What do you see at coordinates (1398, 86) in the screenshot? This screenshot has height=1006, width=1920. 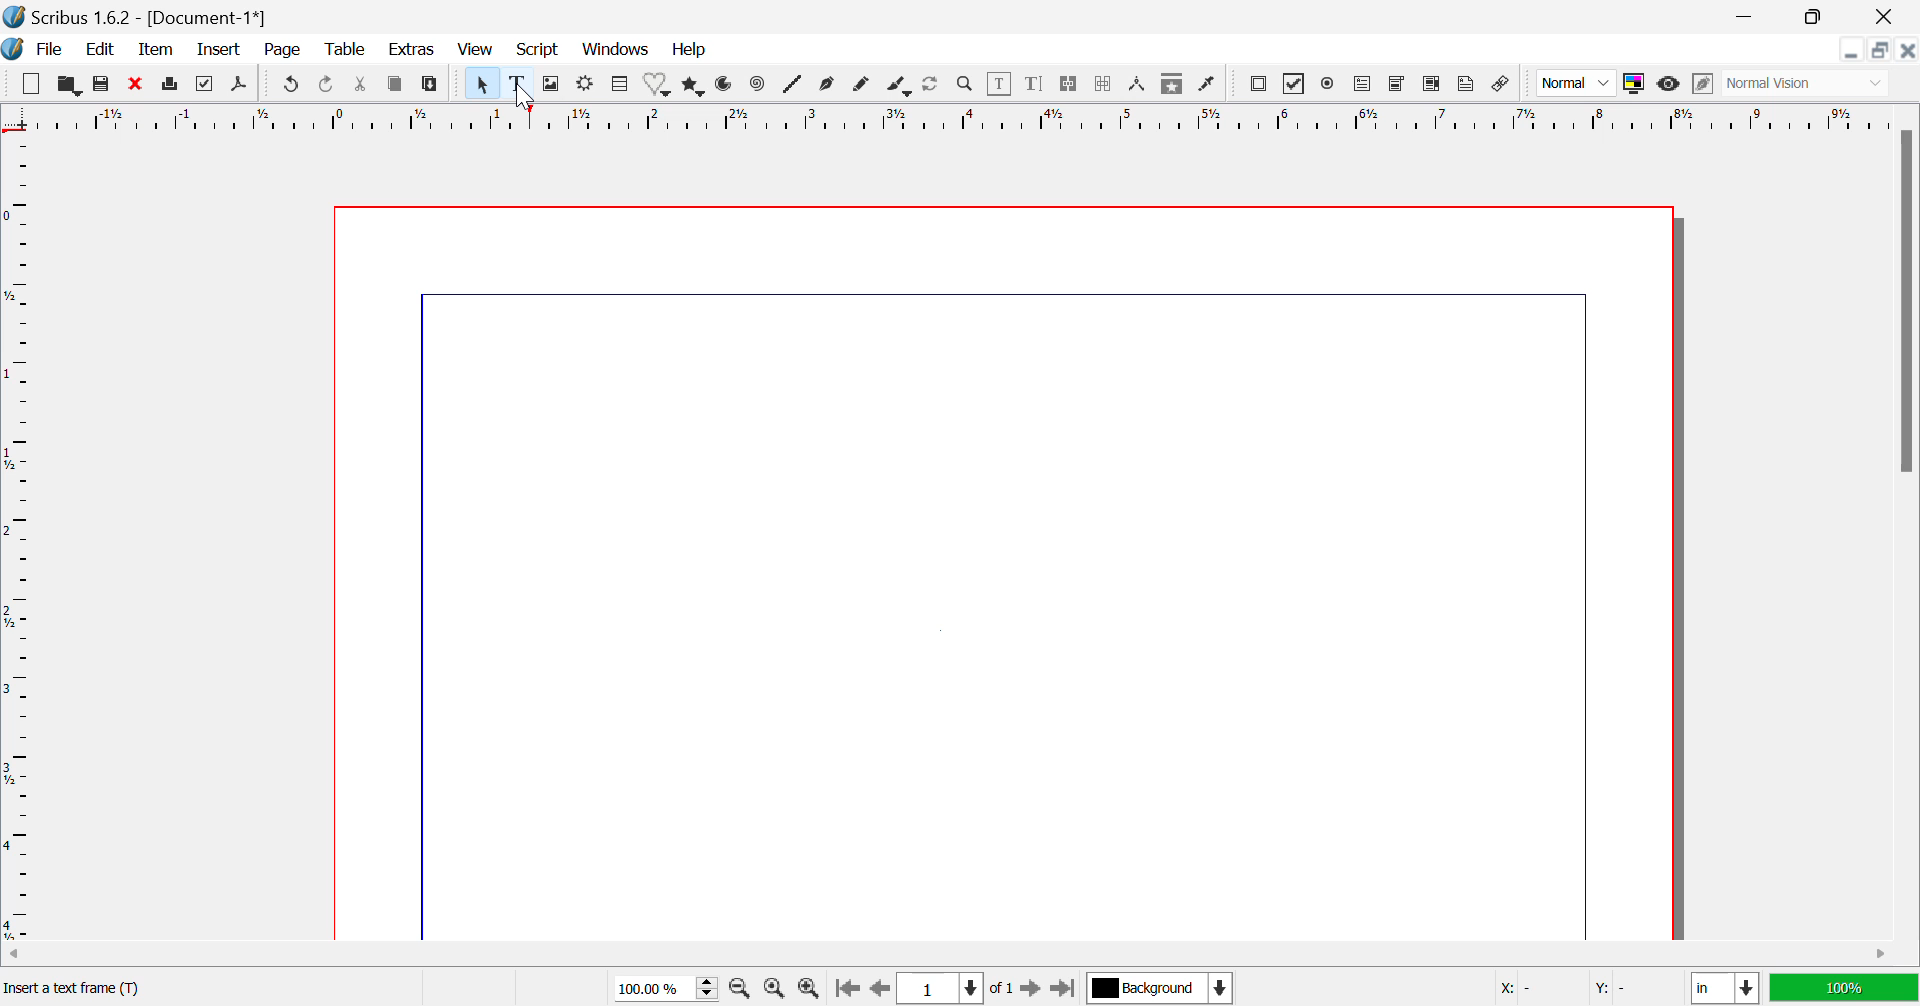 I see `Pdf Combo box` at bounding box center [1398, 86].